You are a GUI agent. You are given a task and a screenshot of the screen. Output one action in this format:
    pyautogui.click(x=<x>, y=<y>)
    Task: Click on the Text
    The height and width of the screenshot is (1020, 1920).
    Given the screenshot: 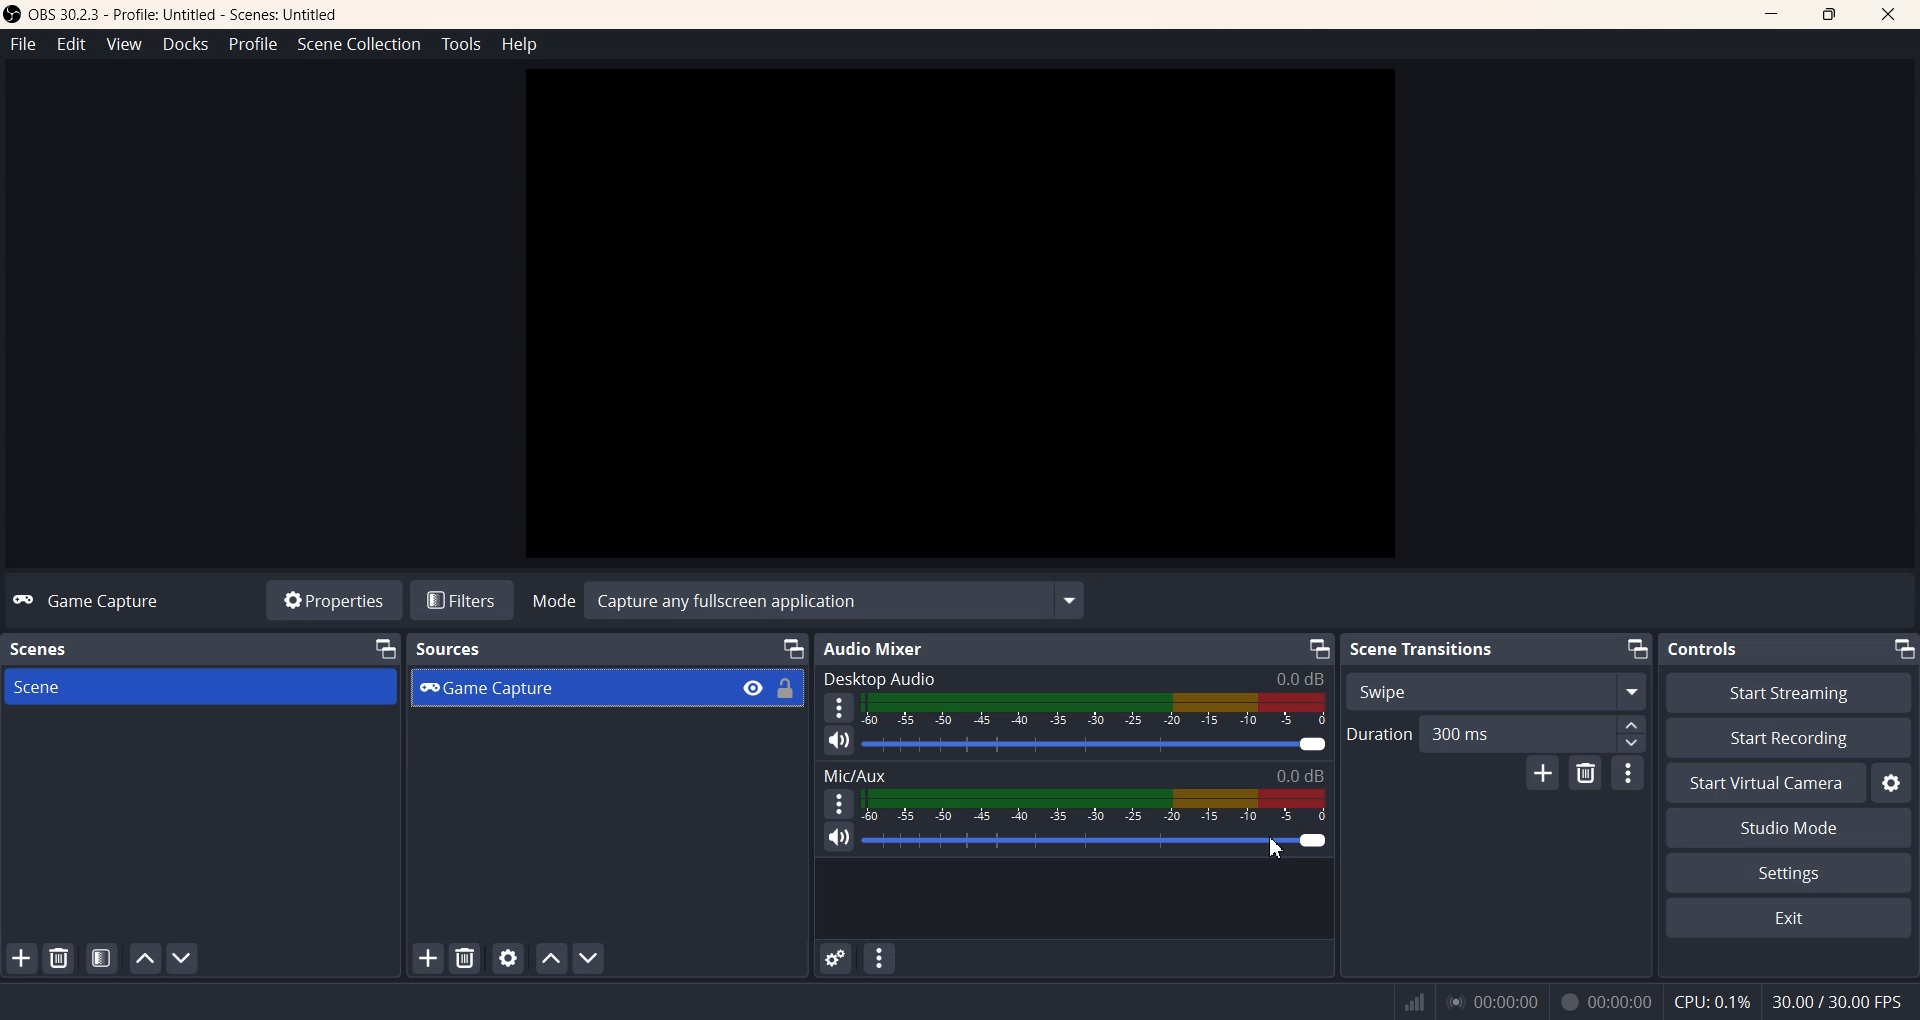 What is the action you would take?
    pyautogui.click(x=878, y=649)
    